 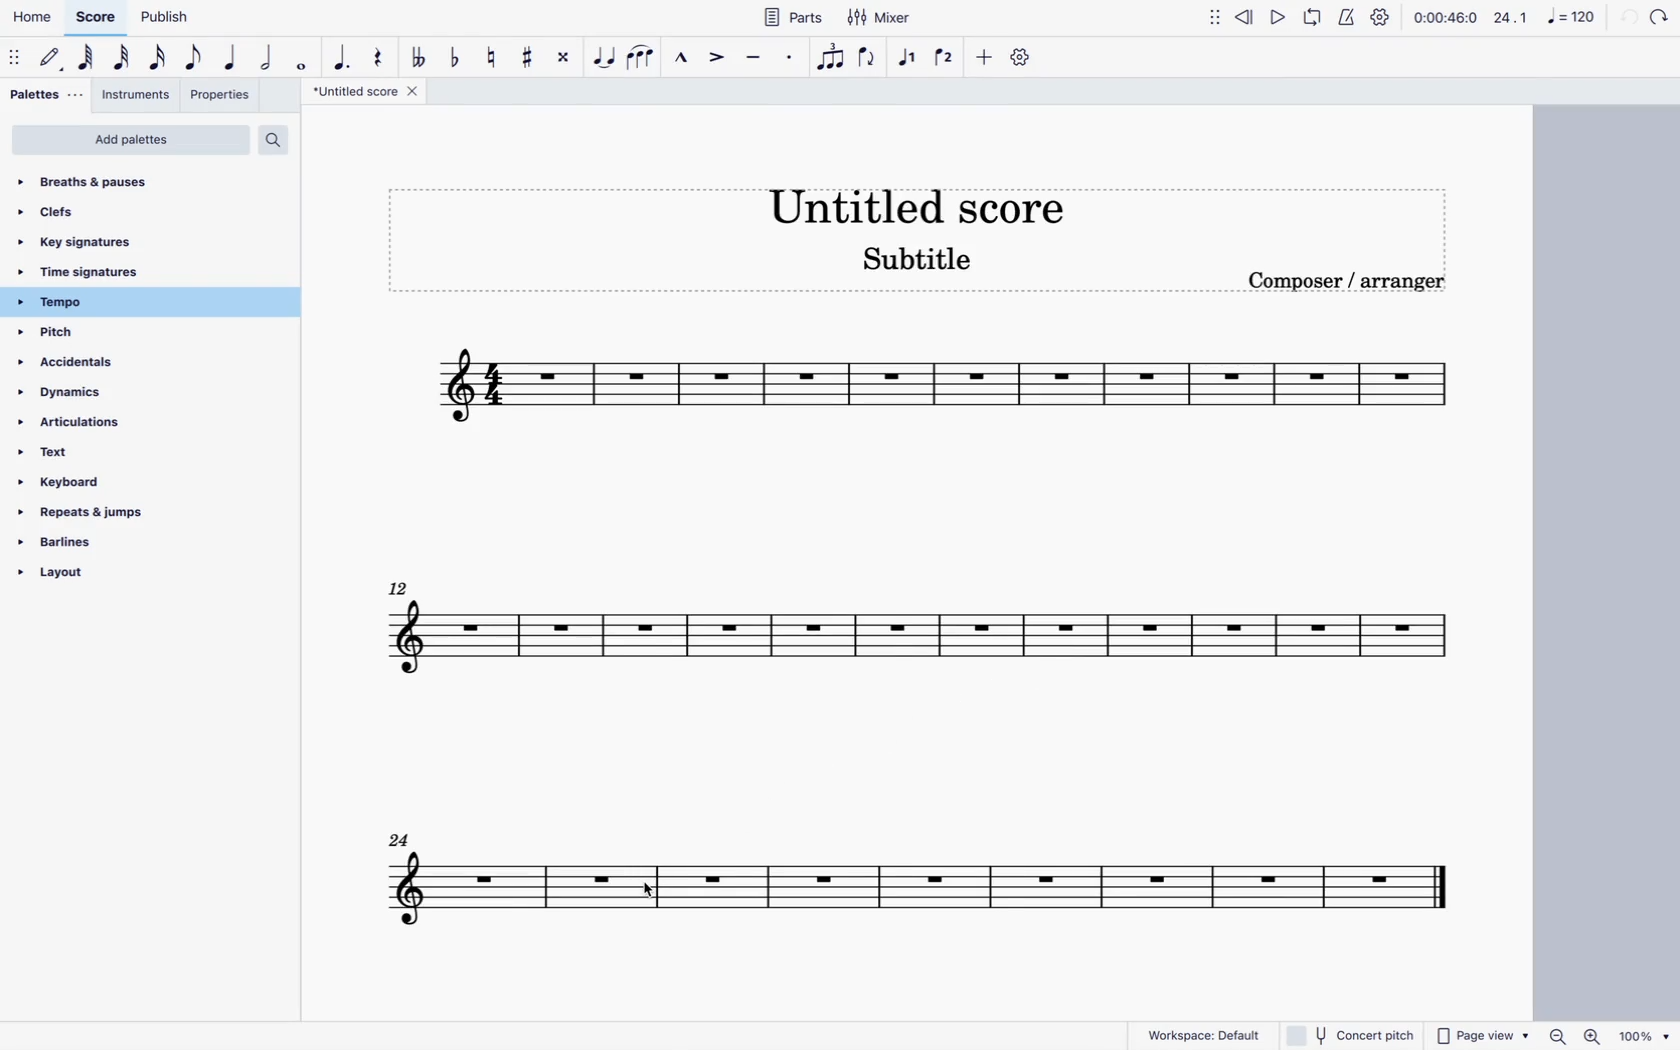 What do you see at coordinates (88, 57) in the screenshot?
I see `64th note` at bounding box center [88, 57].